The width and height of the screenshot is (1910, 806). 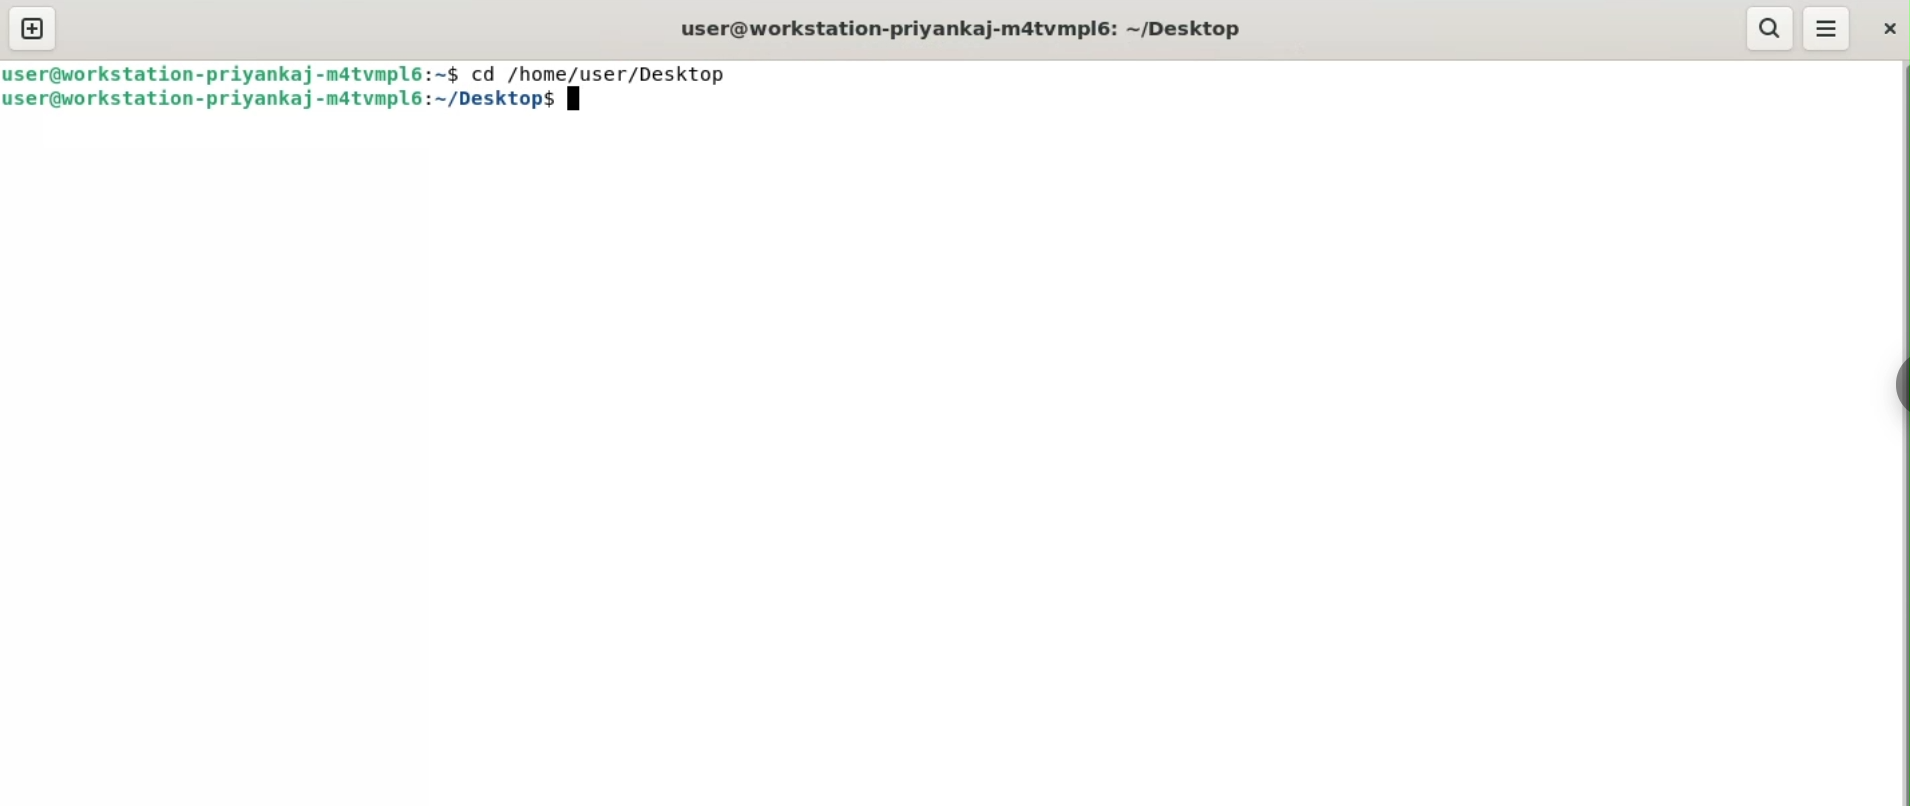 I want to click on cursor, so click(x=566, y=103).